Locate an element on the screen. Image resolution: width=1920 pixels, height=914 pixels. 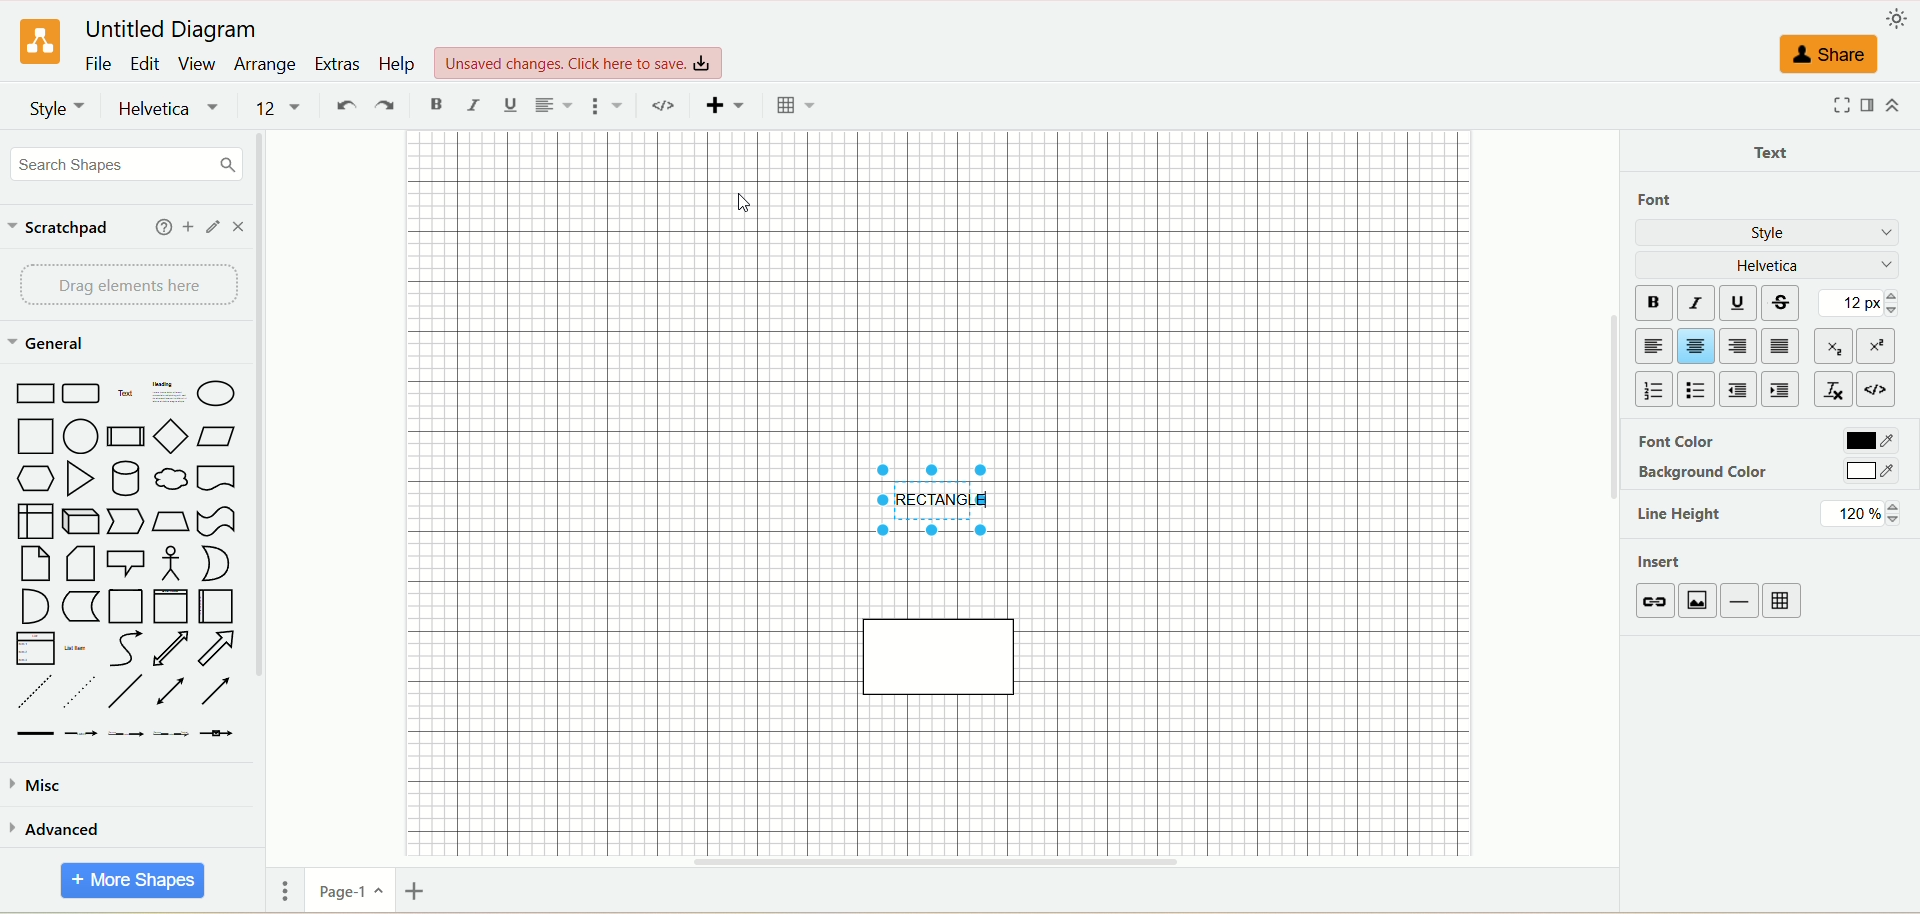
right is located at coordinates (1742, 346).